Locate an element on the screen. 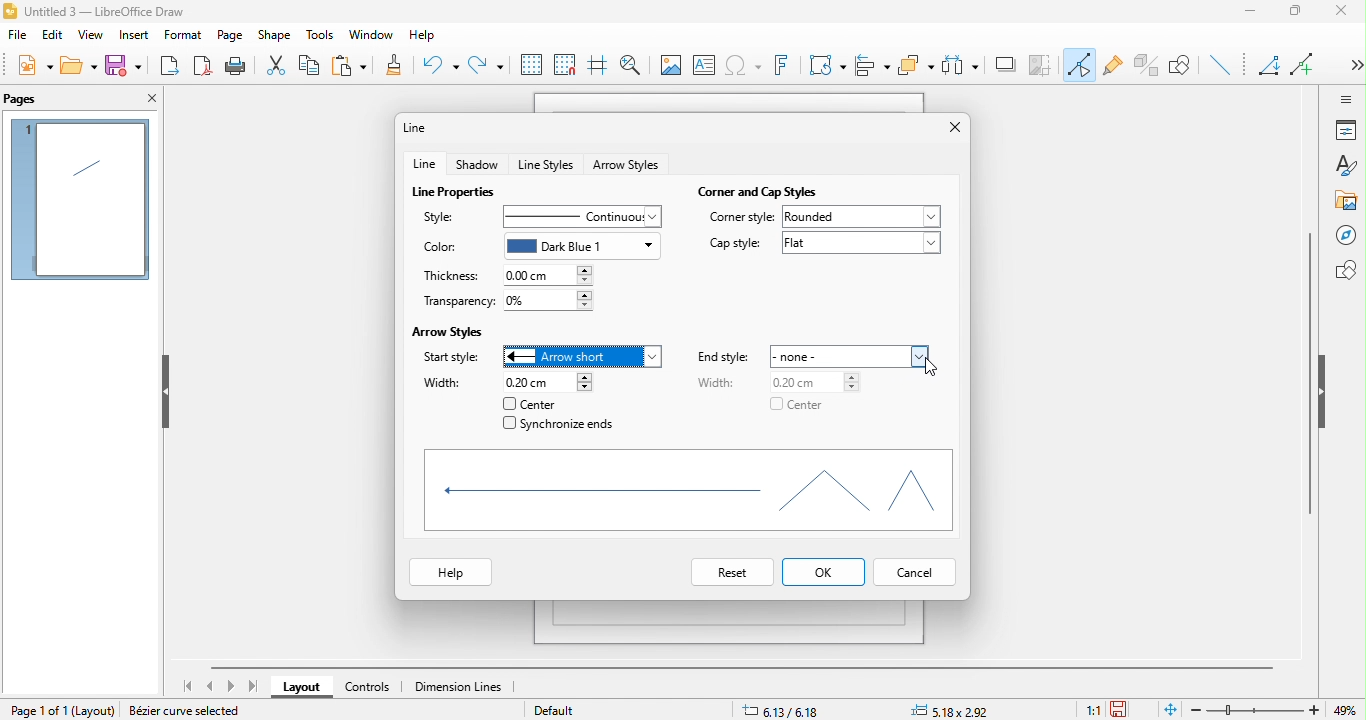 The width and height of the screenshot is (1366, 720). format is located at coordinates (181, 35).